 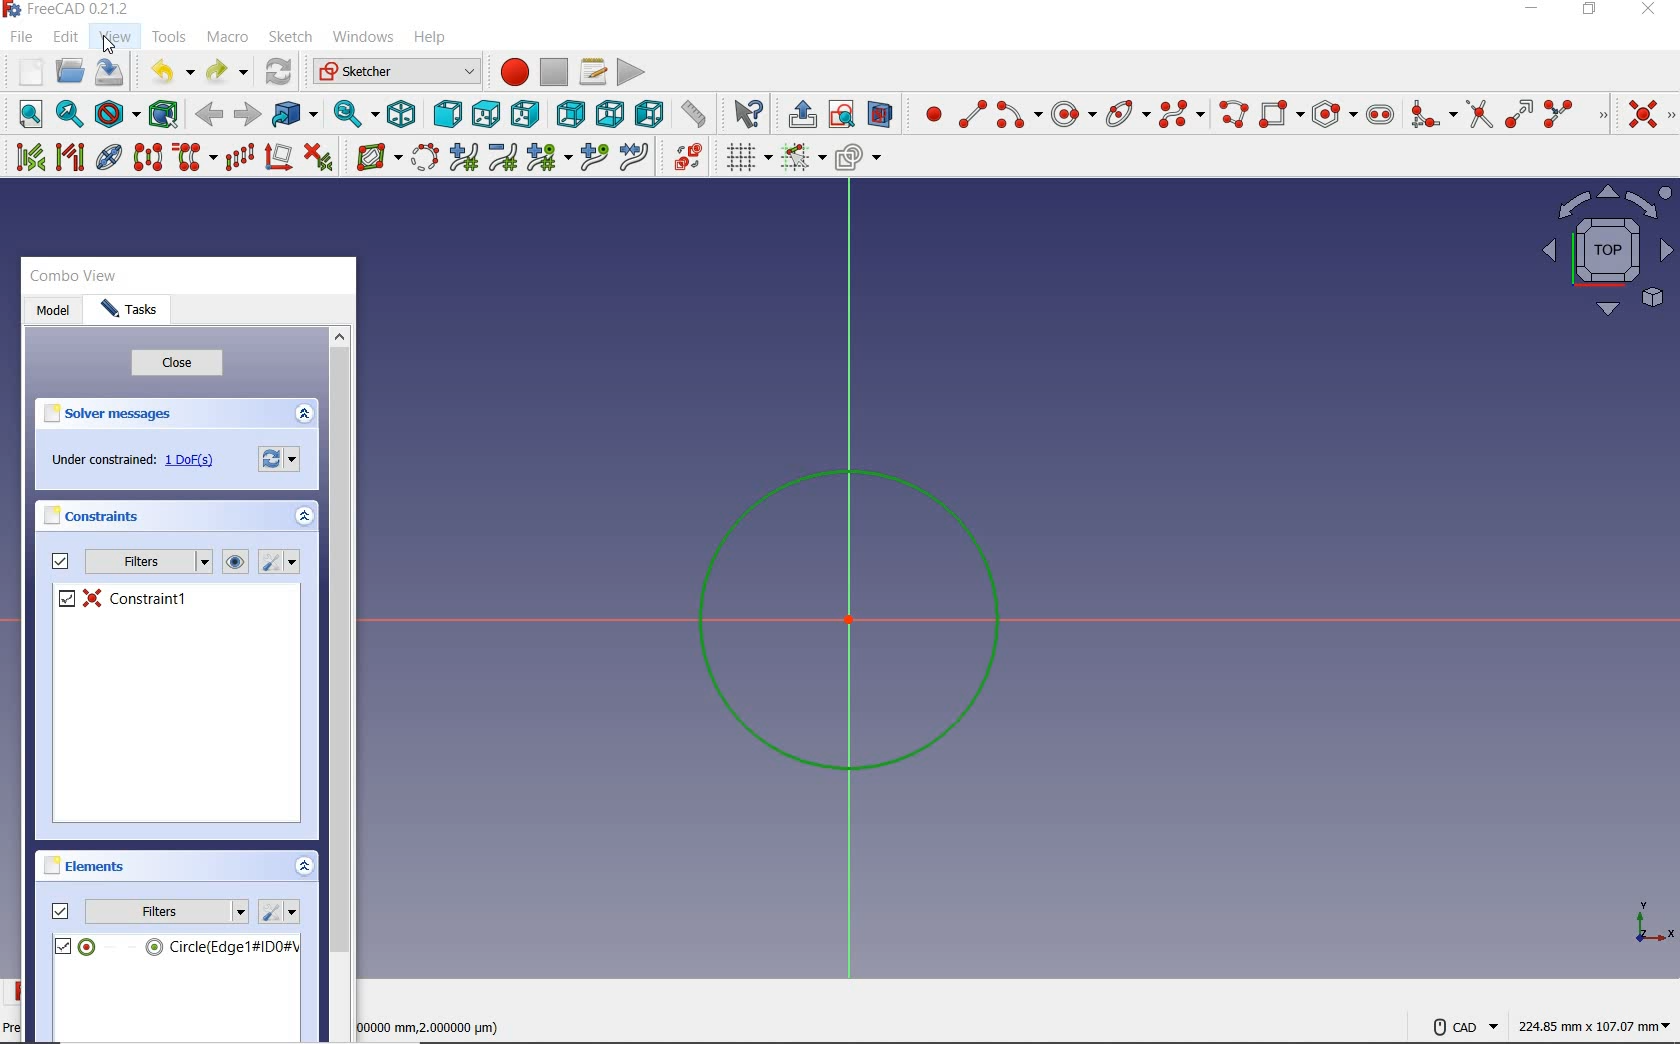 What do you see at coordinates (306, 868) in the screenshot?
I see `collapse` at bounding box center [306, 868].